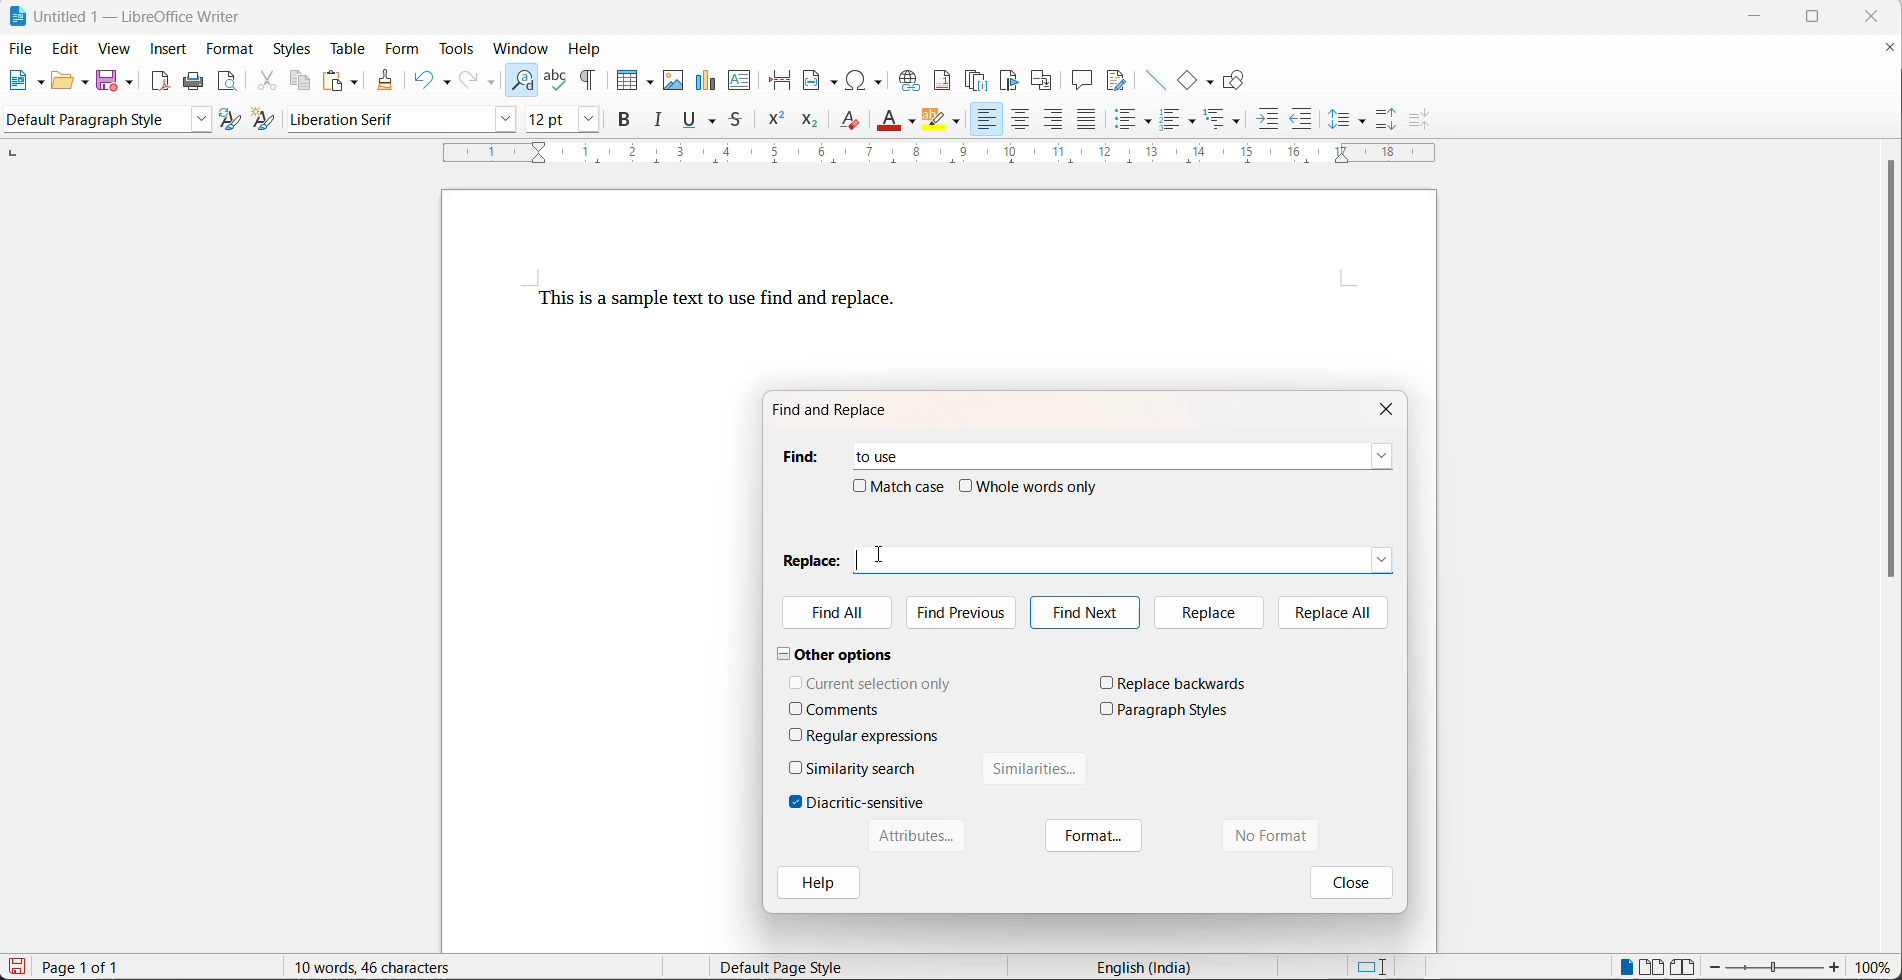 Image resolution: width=1902 pixels, height=980 pixels. Describe the element at coordinates (1021, 121) in the screenshot. I see `text align center` at that location.